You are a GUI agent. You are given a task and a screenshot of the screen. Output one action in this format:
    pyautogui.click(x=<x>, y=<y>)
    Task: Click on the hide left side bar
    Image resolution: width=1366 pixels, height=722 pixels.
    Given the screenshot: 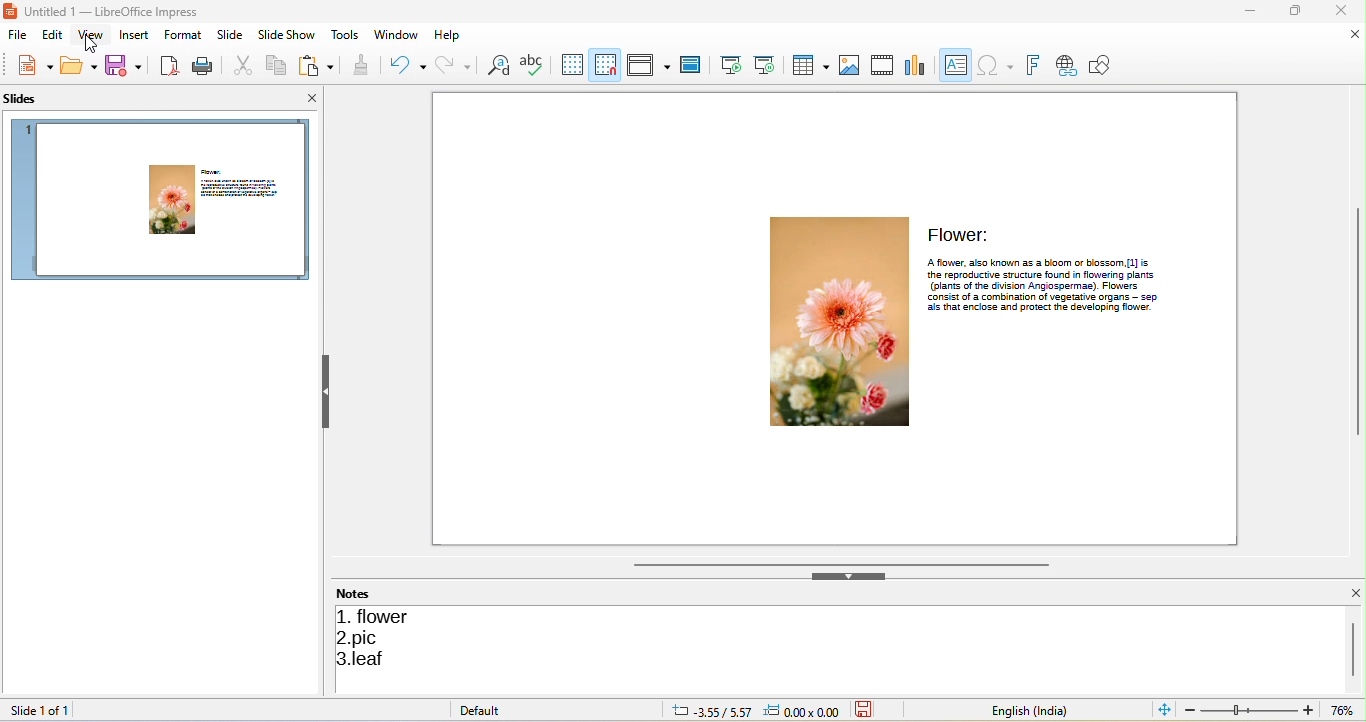 What is the action you would take?
    pyautogui.click(x=327, y=391)
    